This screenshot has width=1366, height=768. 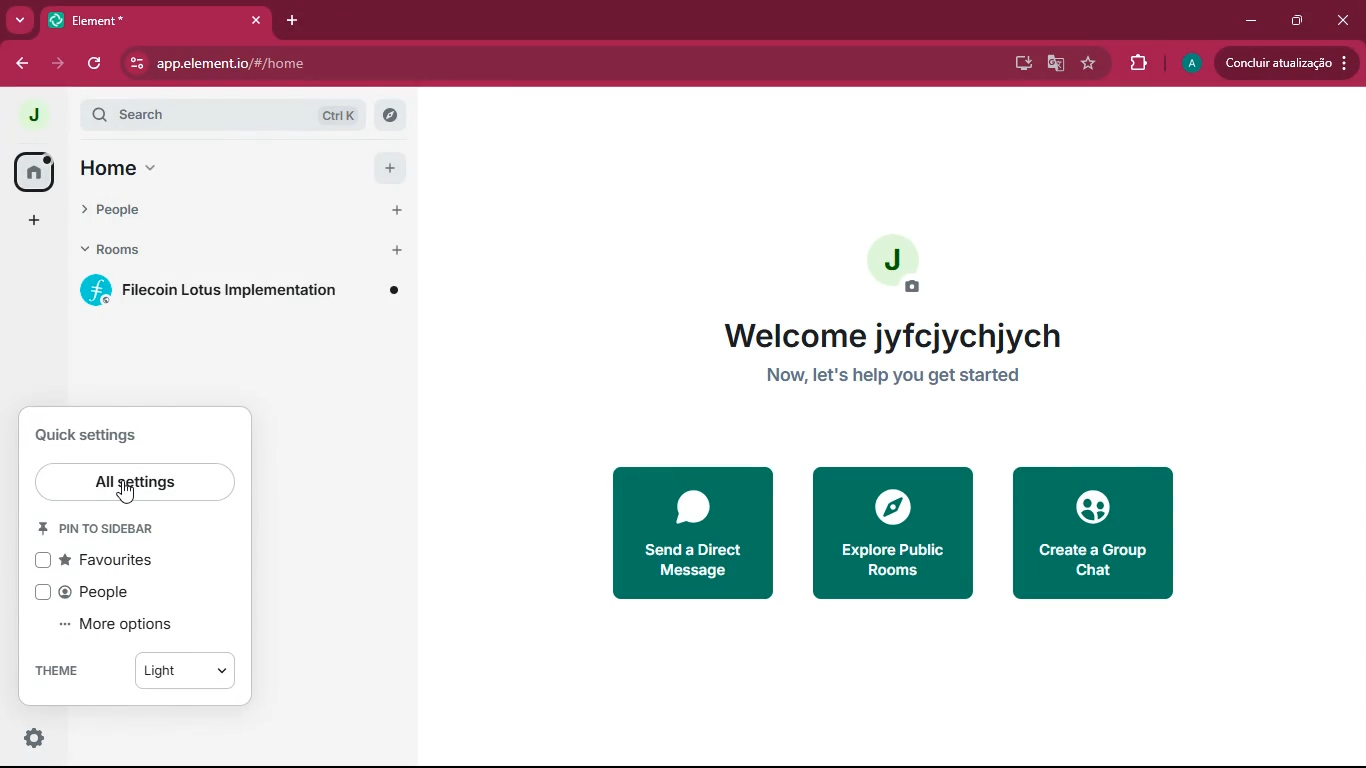 I want to click on profile picture, so click(x=32, y=116).